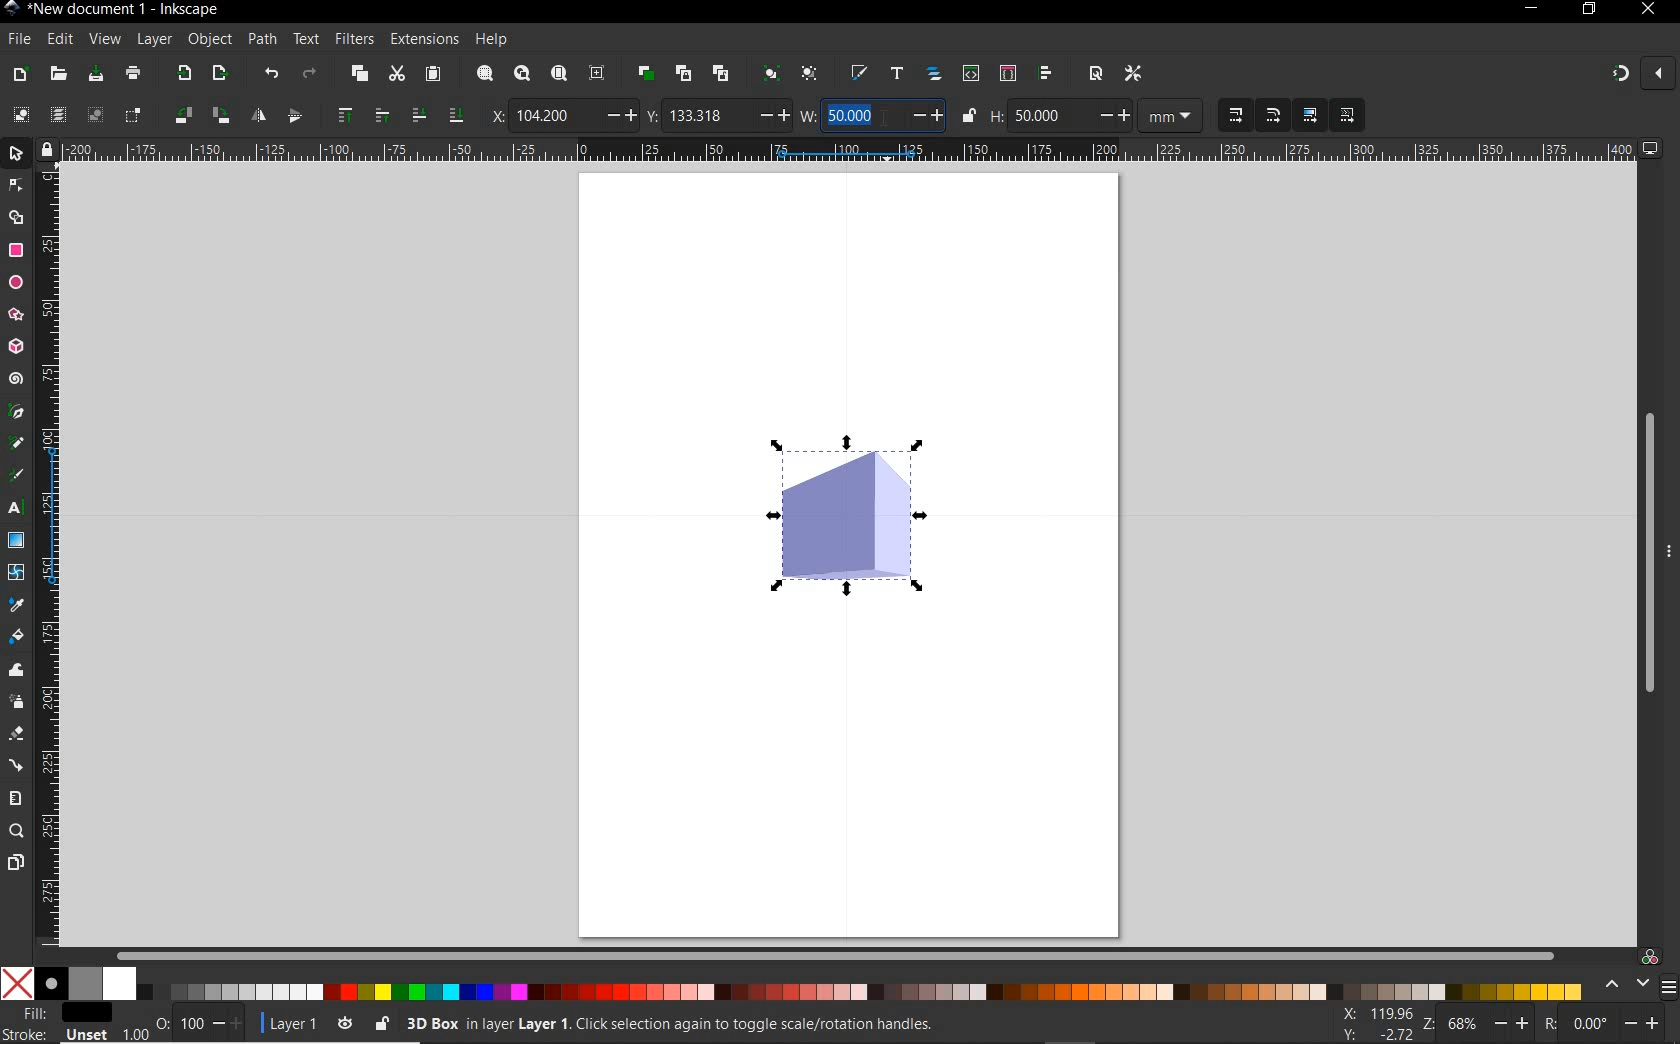 This screenshot has height=1044, width=1680. Describe the element at coordinates (344, 117) in the screenshot. I see `raise selection` at that location.